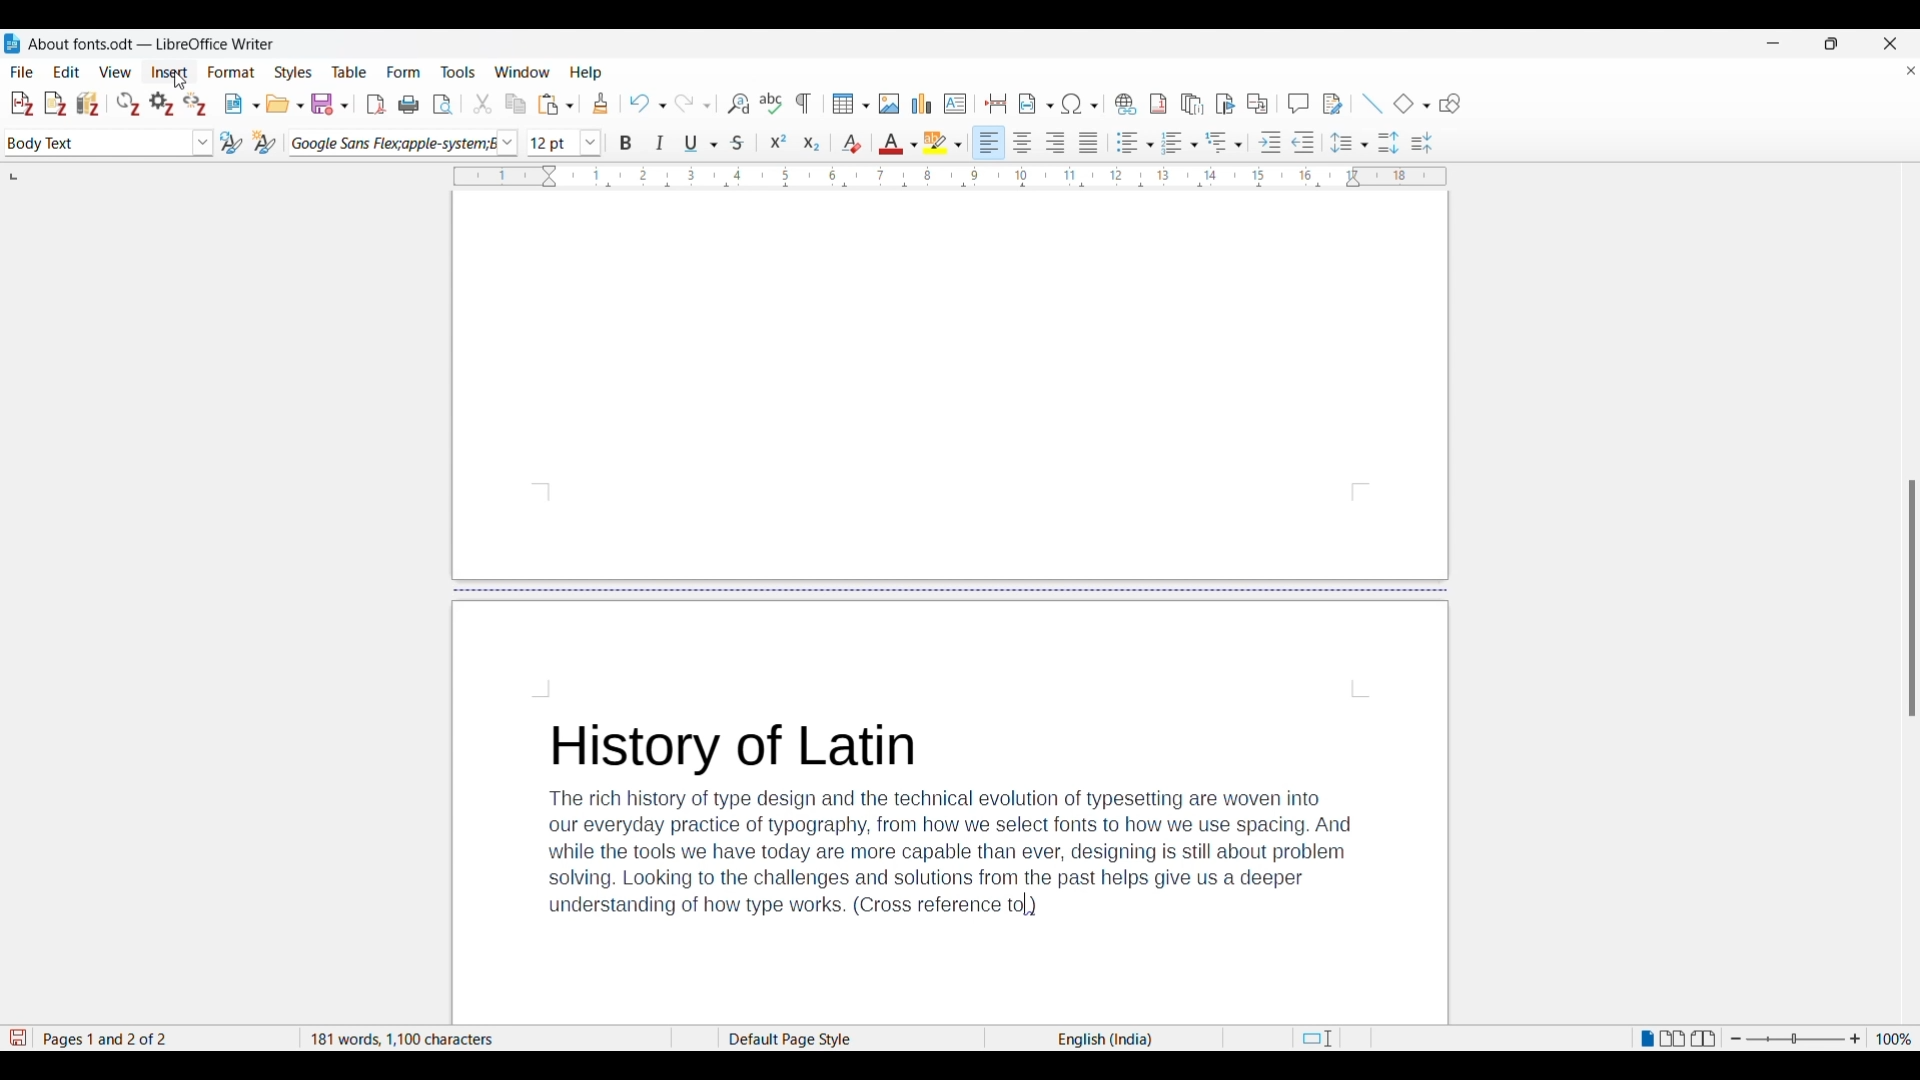  What do you see at coordinates (738, 143) in the screenshot?
I see `Strike through` at bounding box center [738, 143].